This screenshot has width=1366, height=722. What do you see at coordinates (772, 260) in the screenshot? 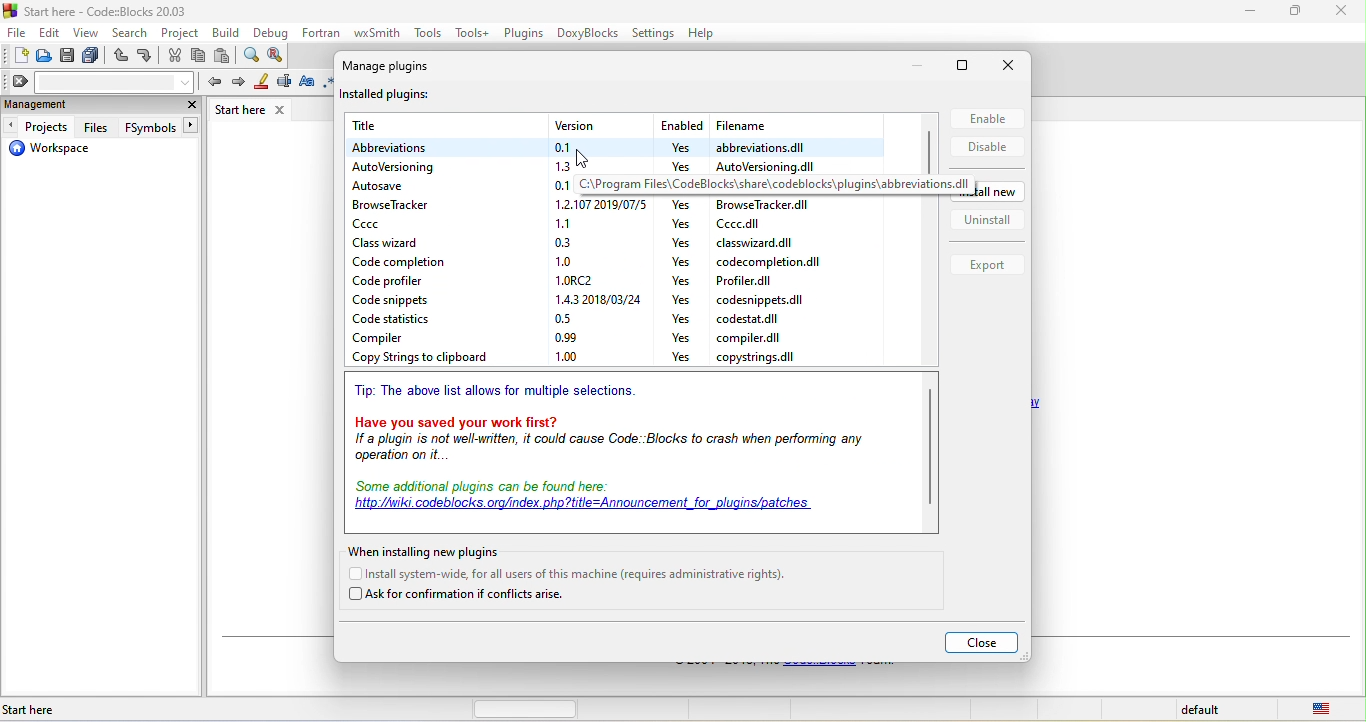
I see `file` at bounding box center [772, 260].